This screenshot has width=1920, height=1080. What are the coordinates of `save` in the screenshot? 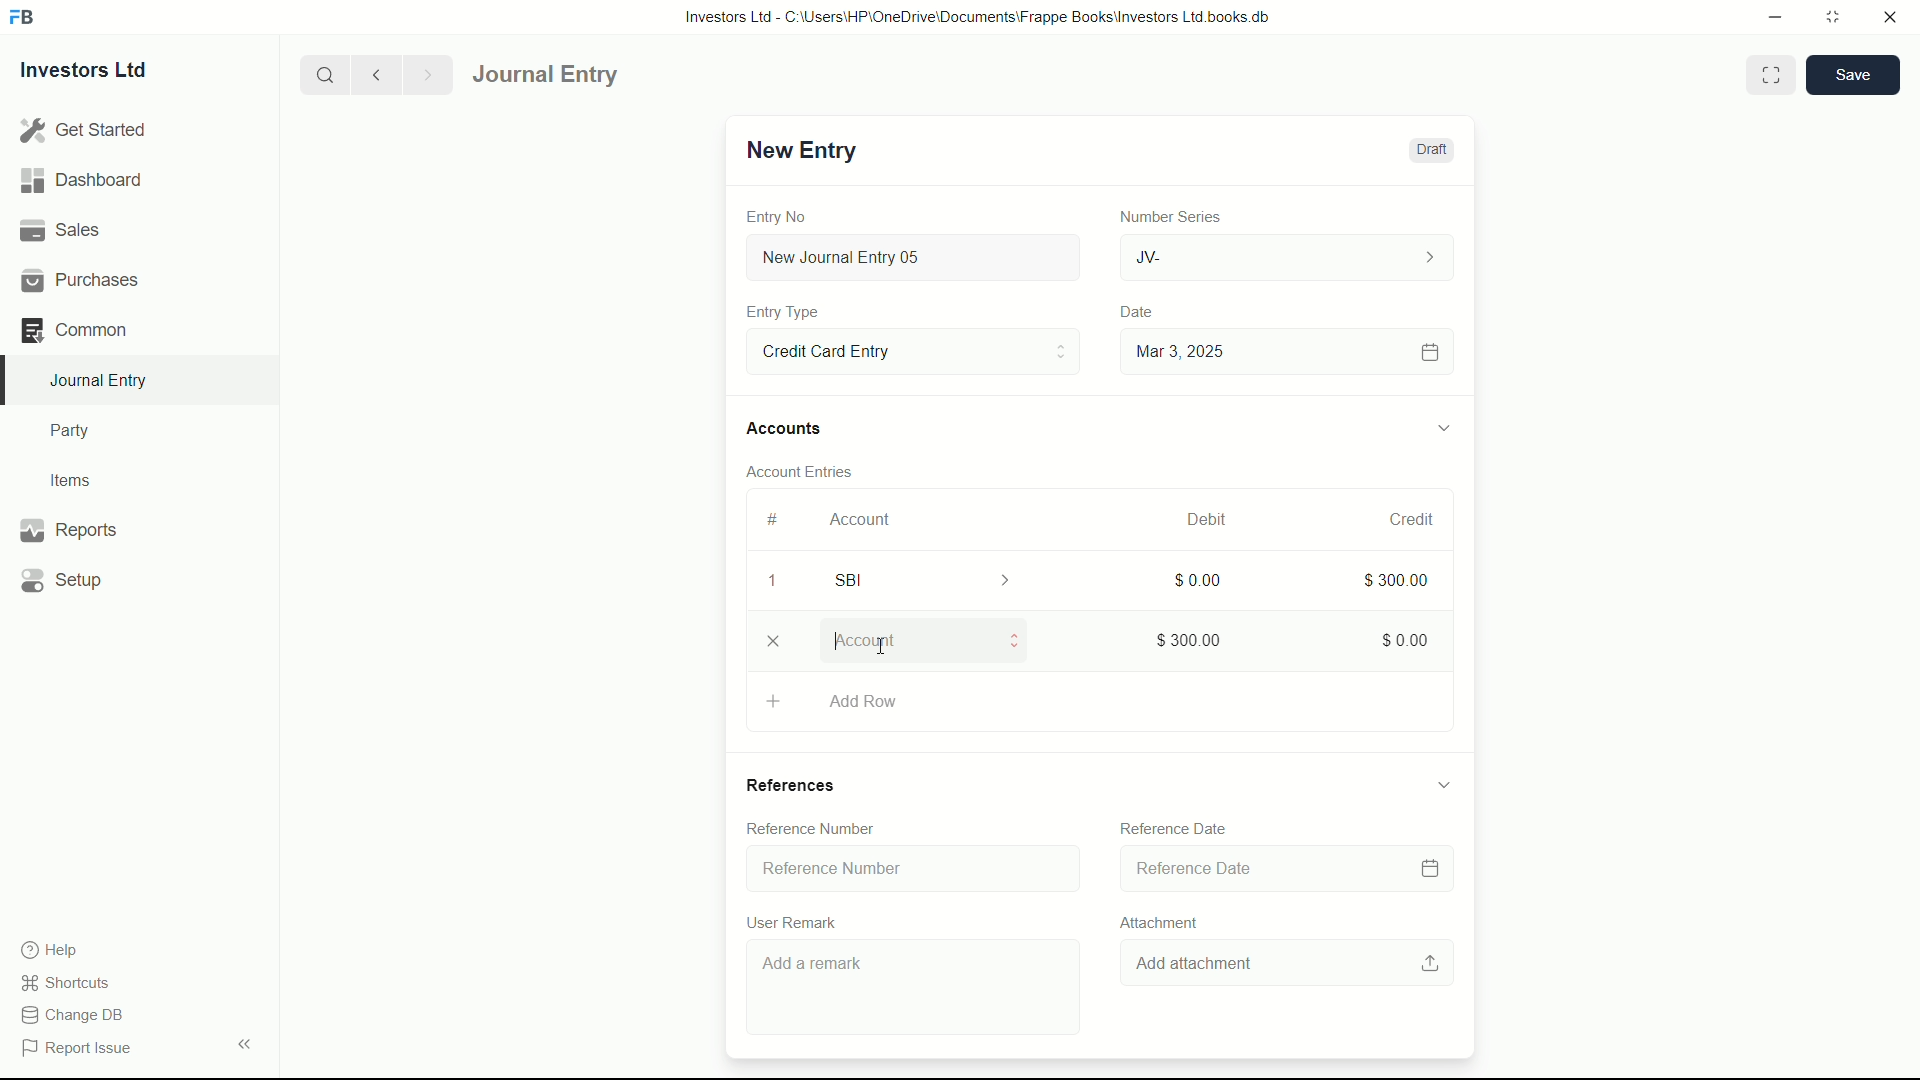 It's located at (1854, 75).